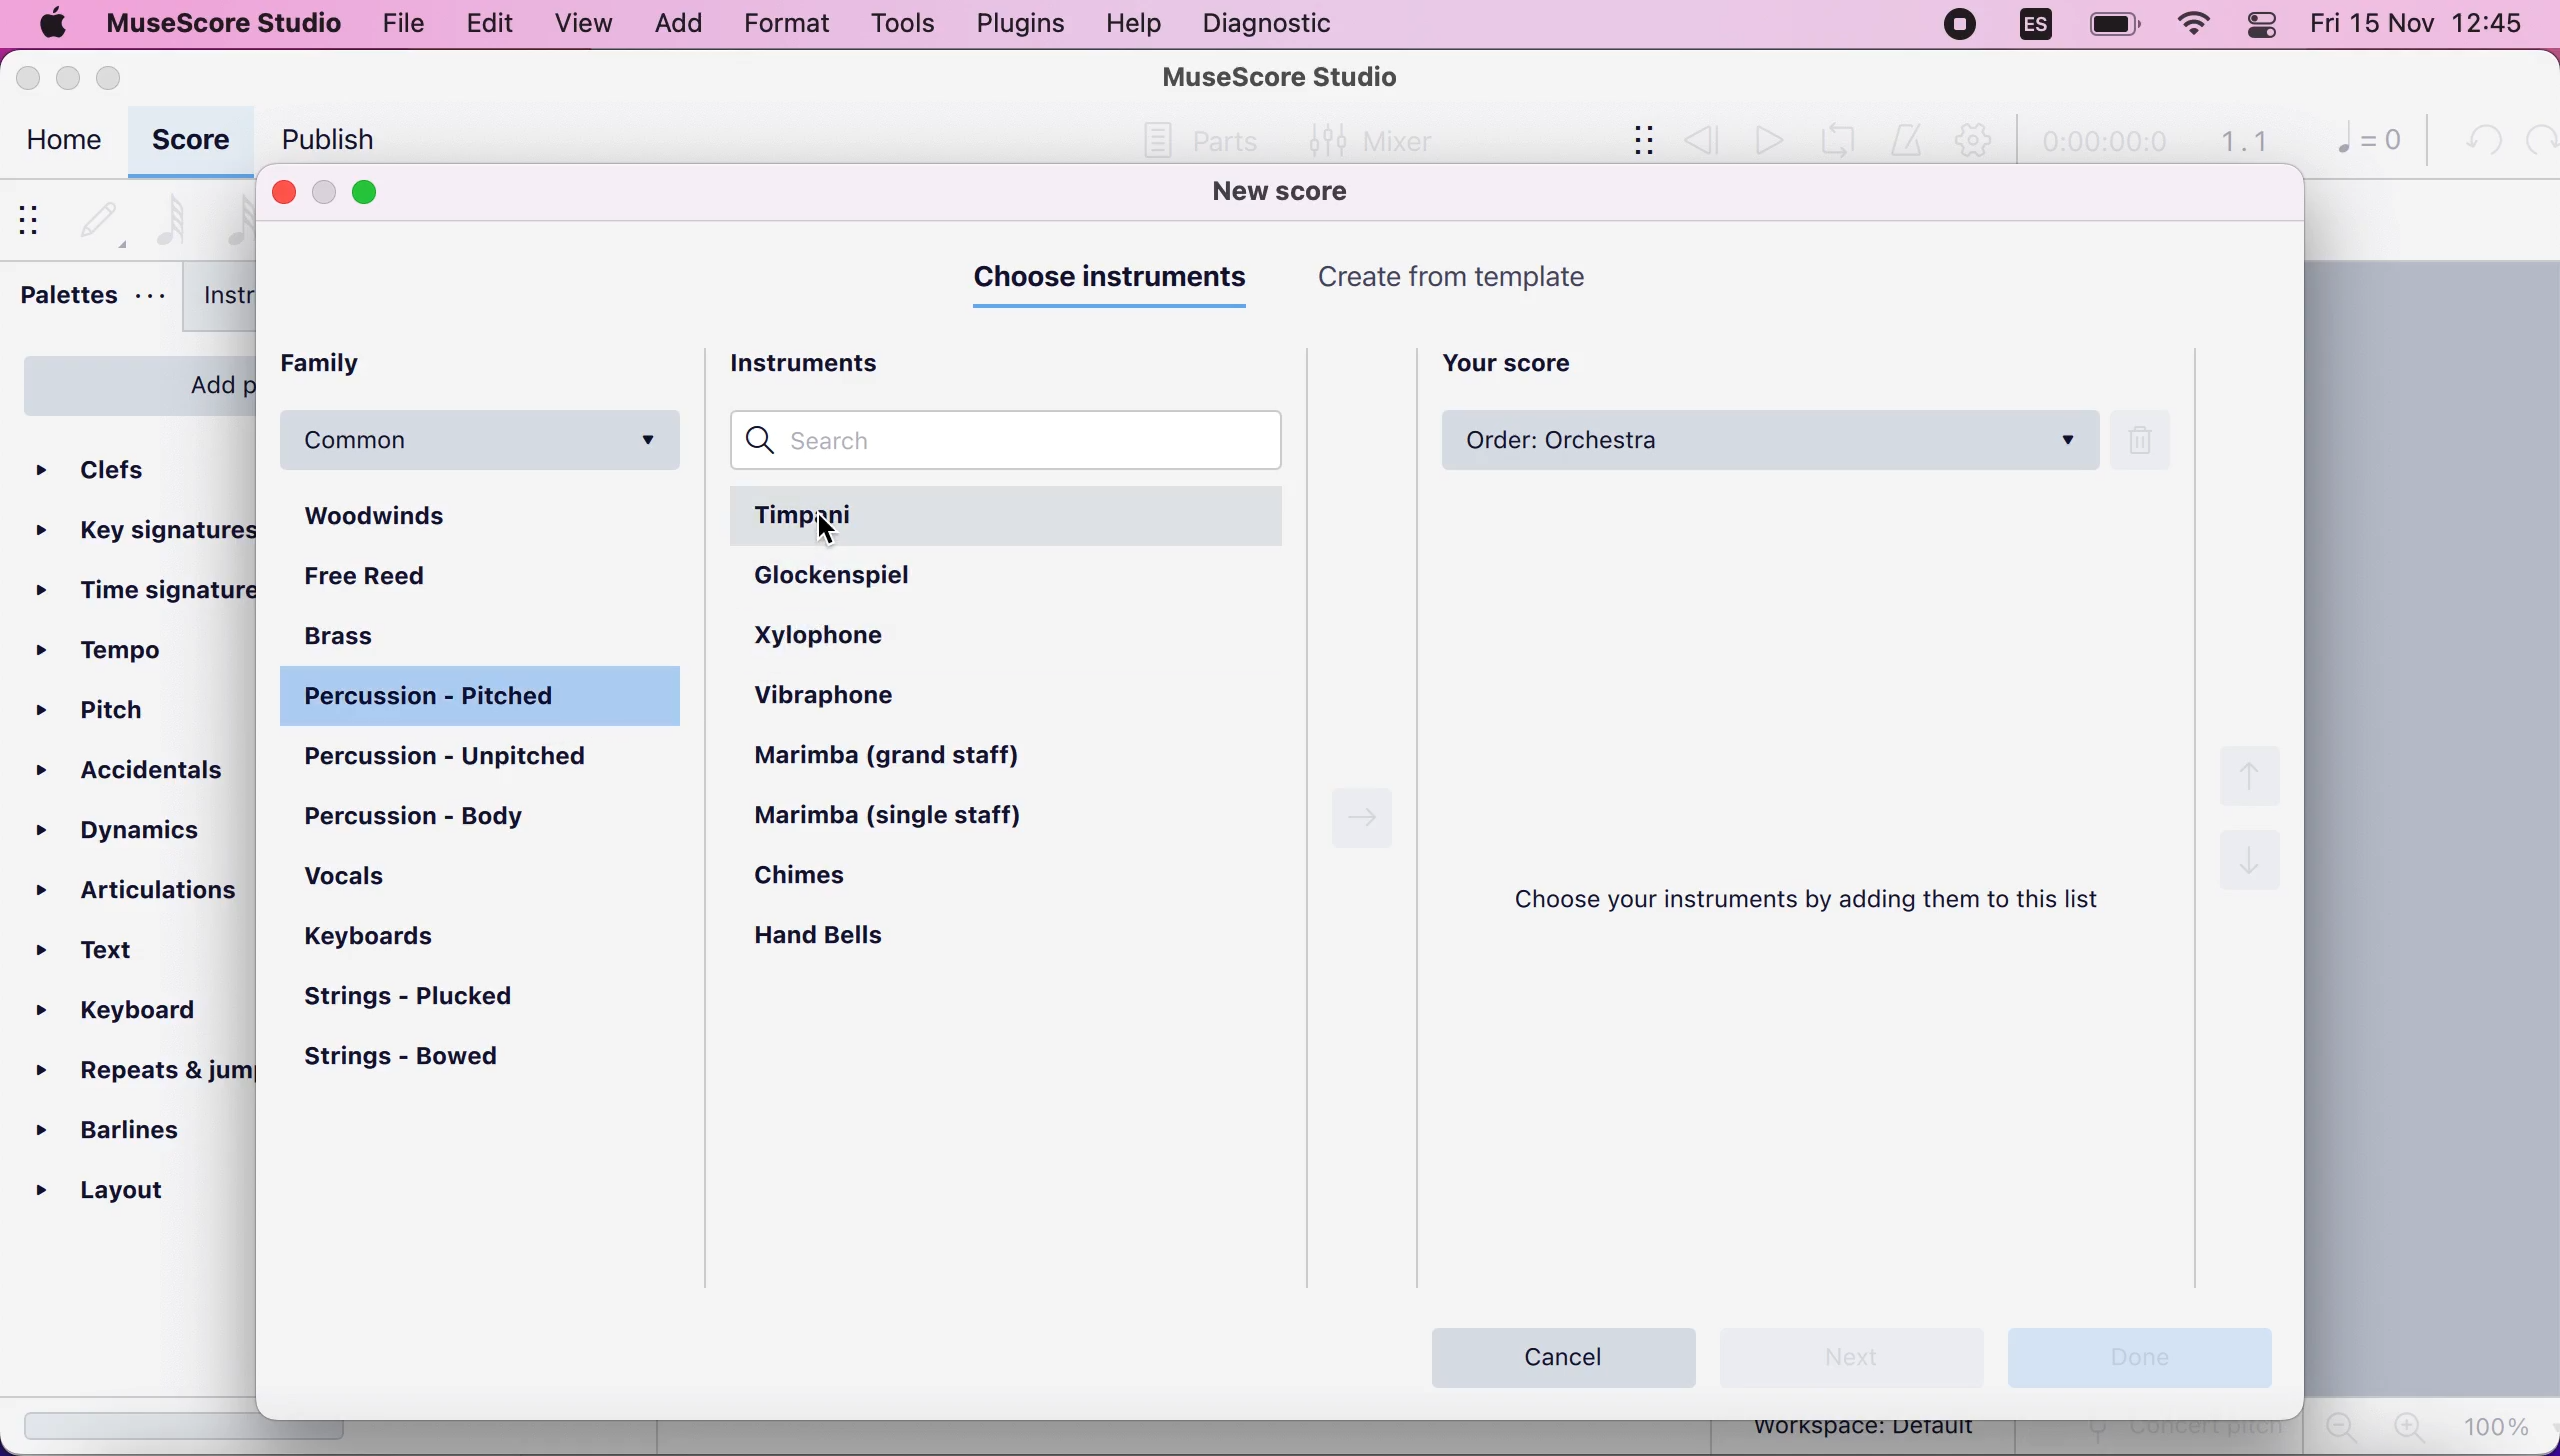 This screenshot has height=1456, width=2560. What do you see at coordinates (2424, 27) in the screenshot?
I see `Fri 15 Nov 12:44` at bounding box center [2424, 27].